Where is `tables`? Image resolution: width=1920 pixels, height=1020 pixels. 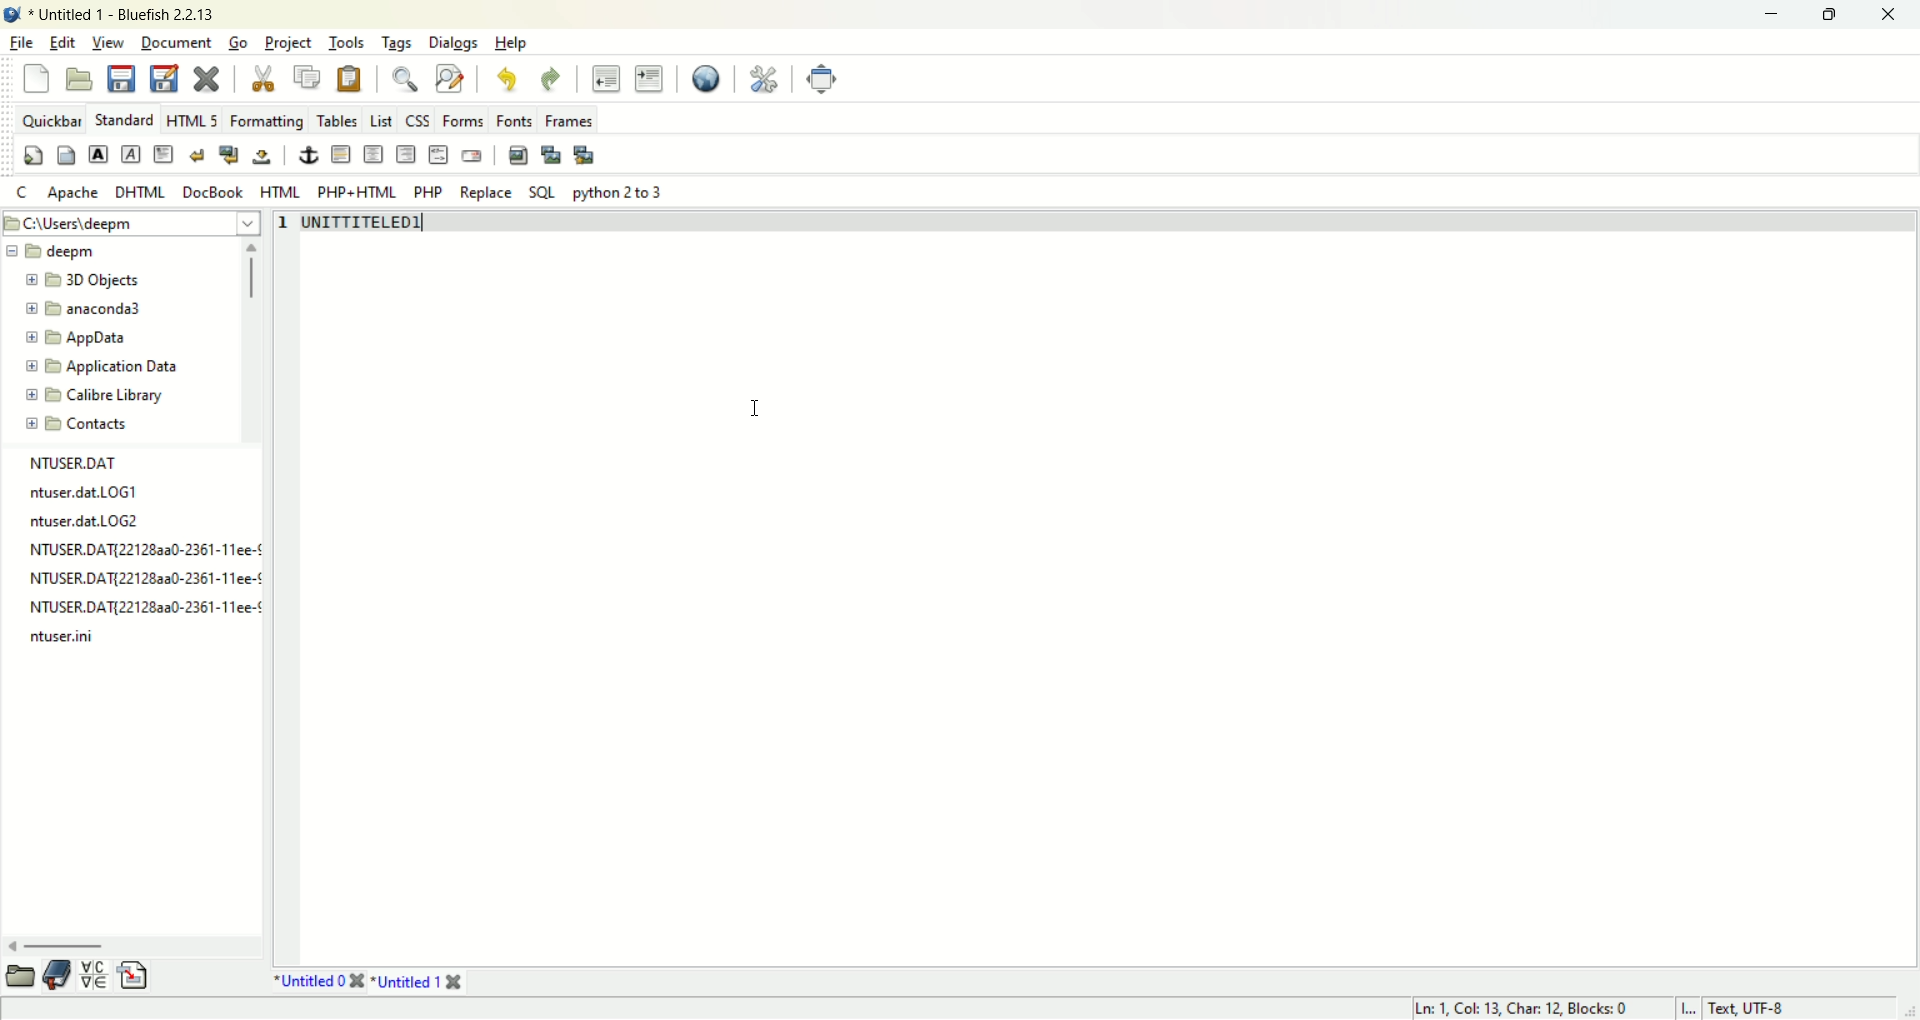
tables is located at coordinates (333, 123).